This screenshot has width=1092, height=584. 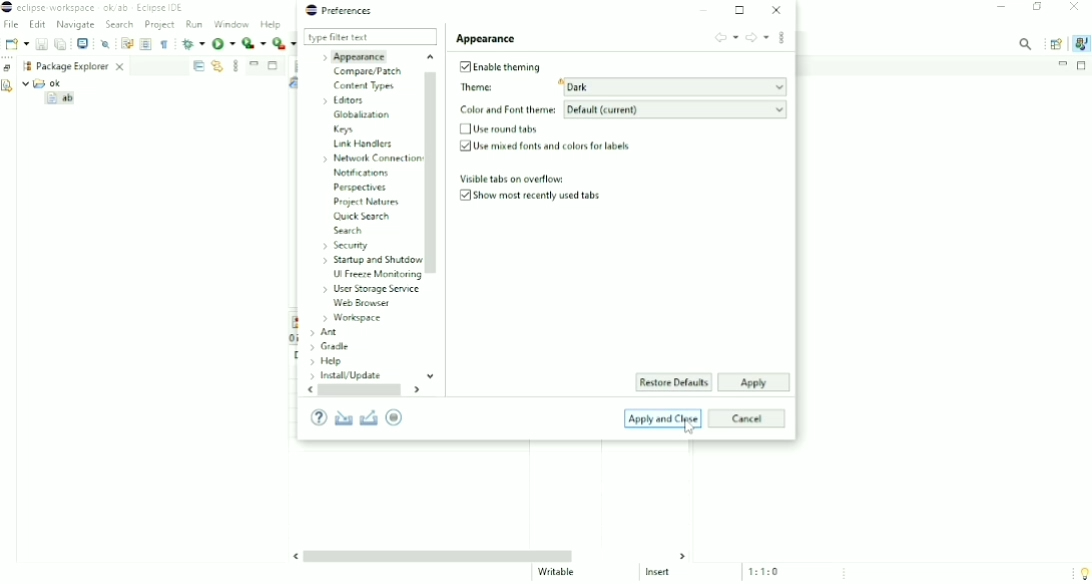 I want to click on Run Last Tool, so click(x=285, y=44).